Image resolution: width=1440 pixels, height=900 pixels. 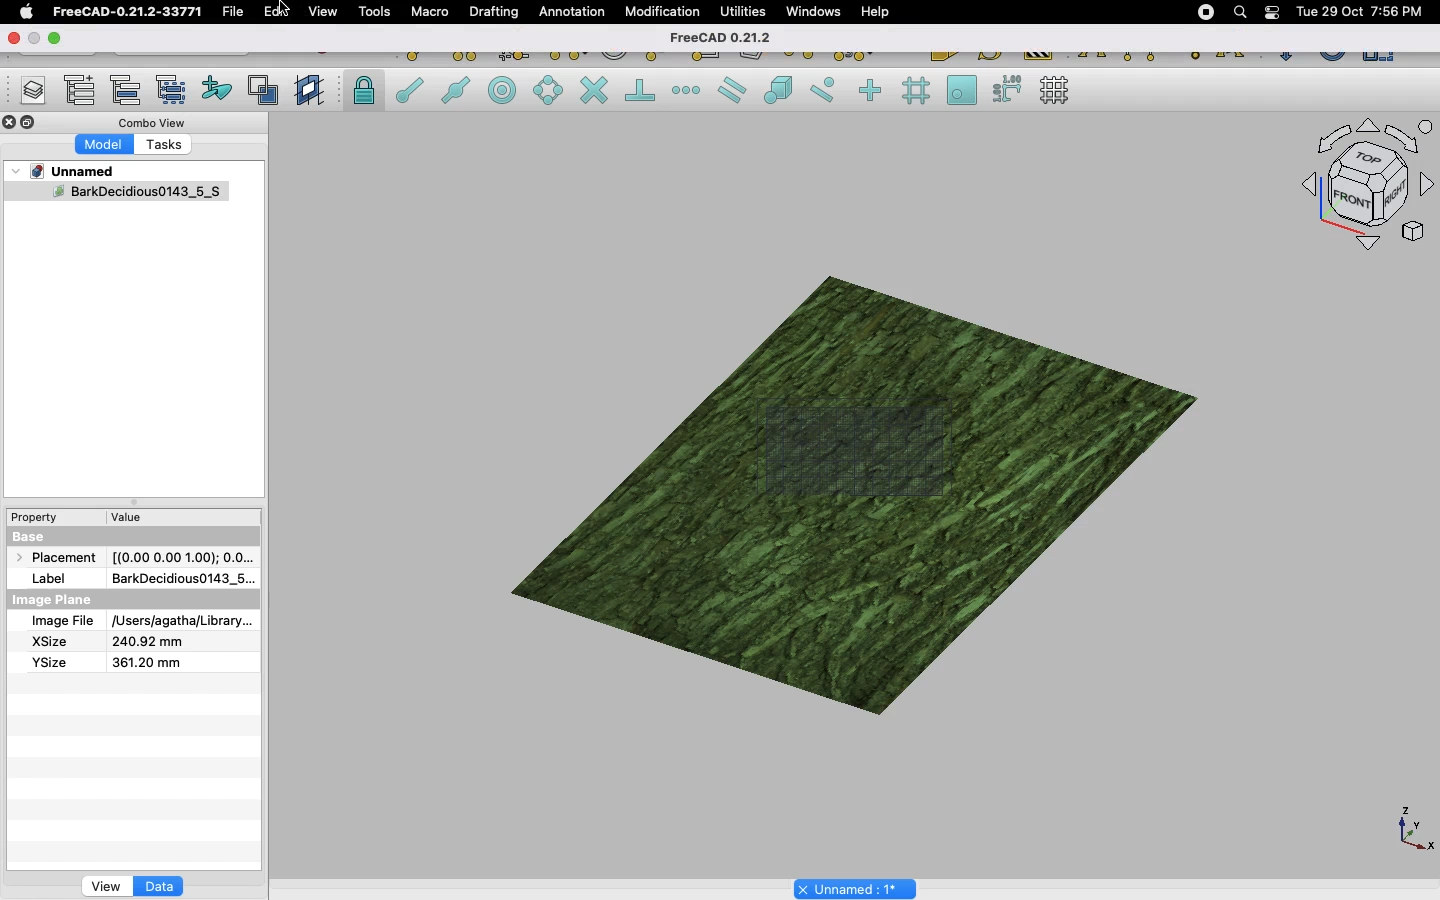 I want to click on Snap near, so click(x=828, y=90).